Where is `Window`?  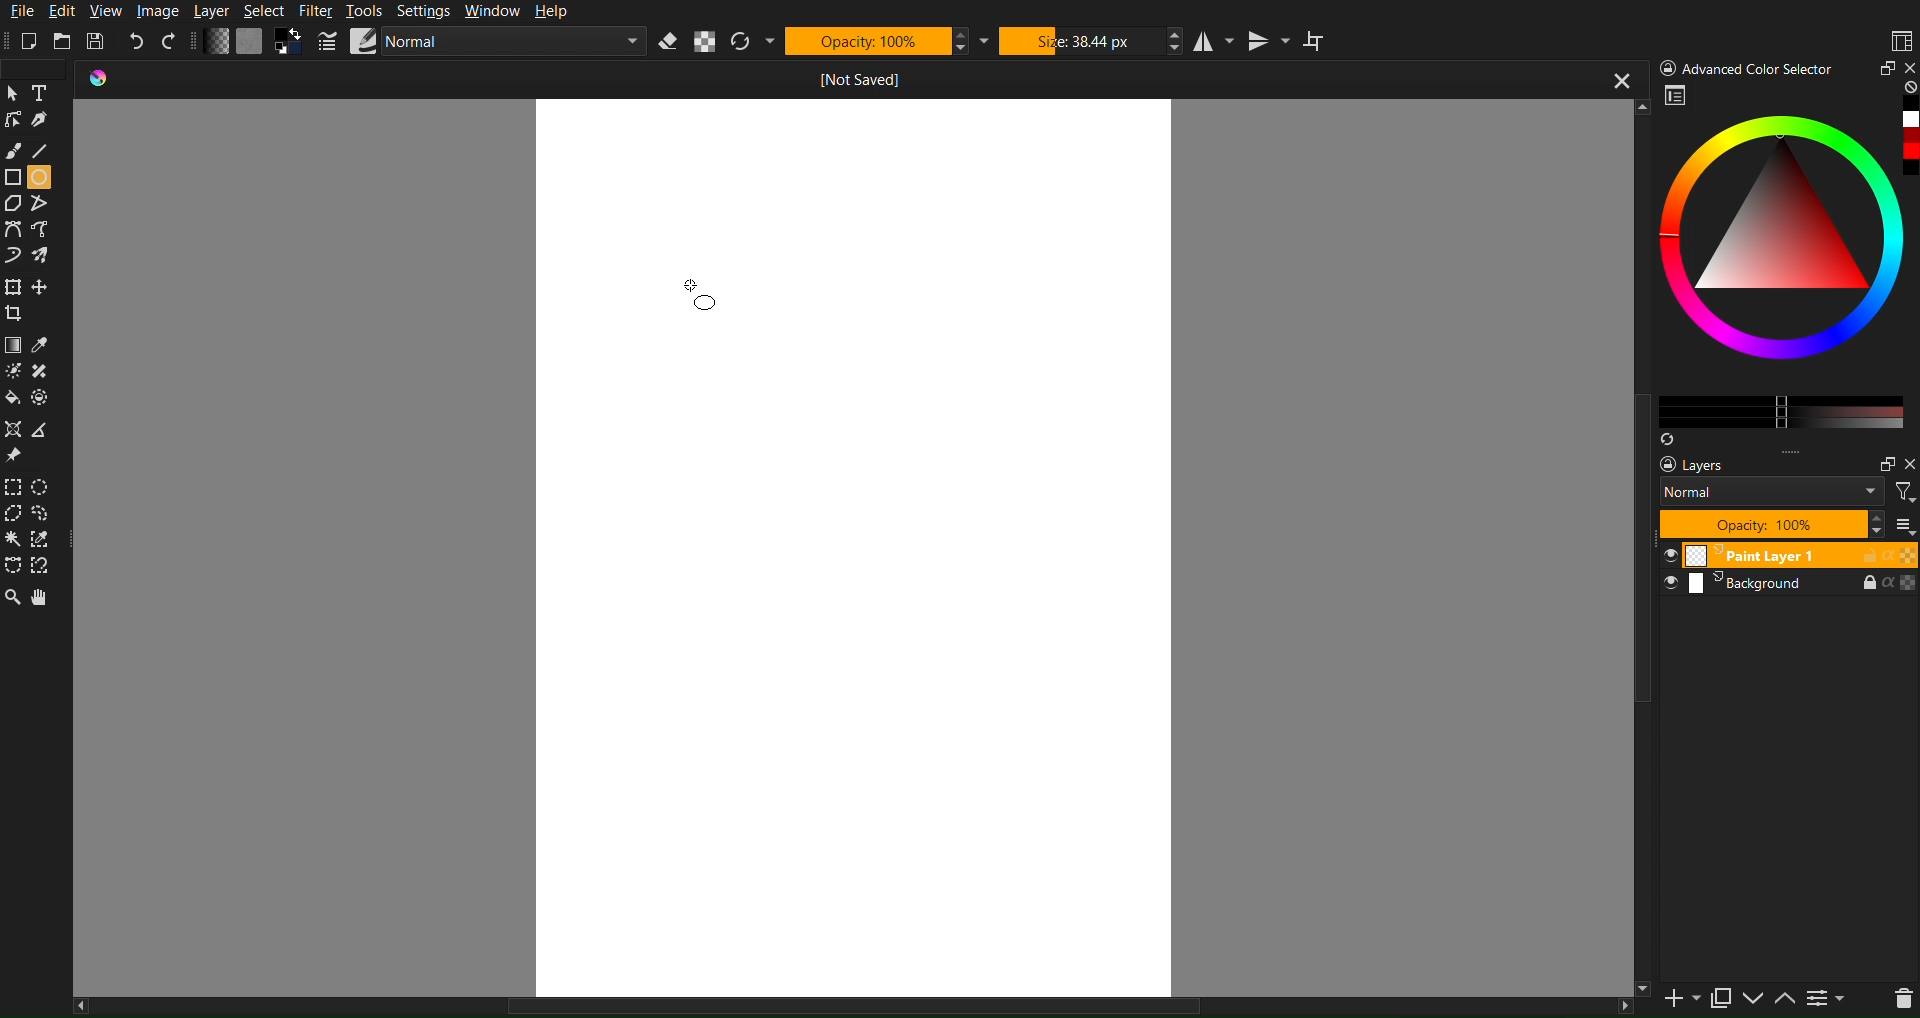
Window is located at coordinates (495, 11).